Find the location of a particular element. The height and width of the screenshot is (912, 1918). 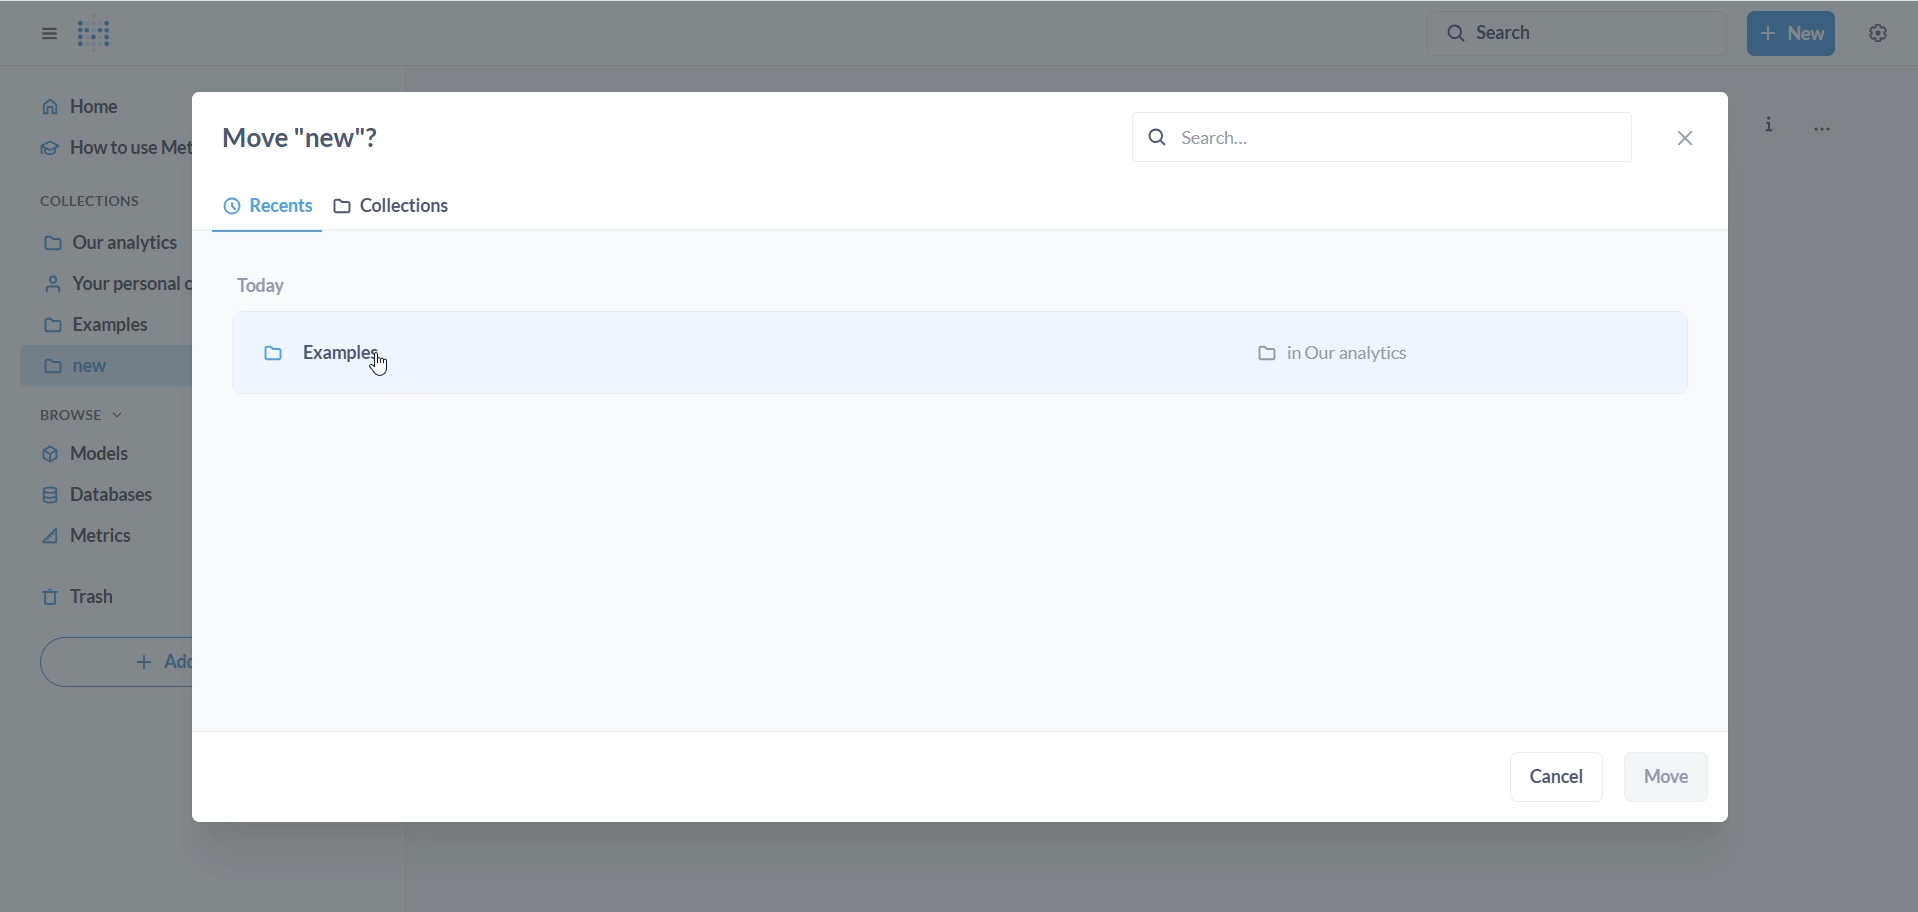

examples is located at coordinates (106, 330).